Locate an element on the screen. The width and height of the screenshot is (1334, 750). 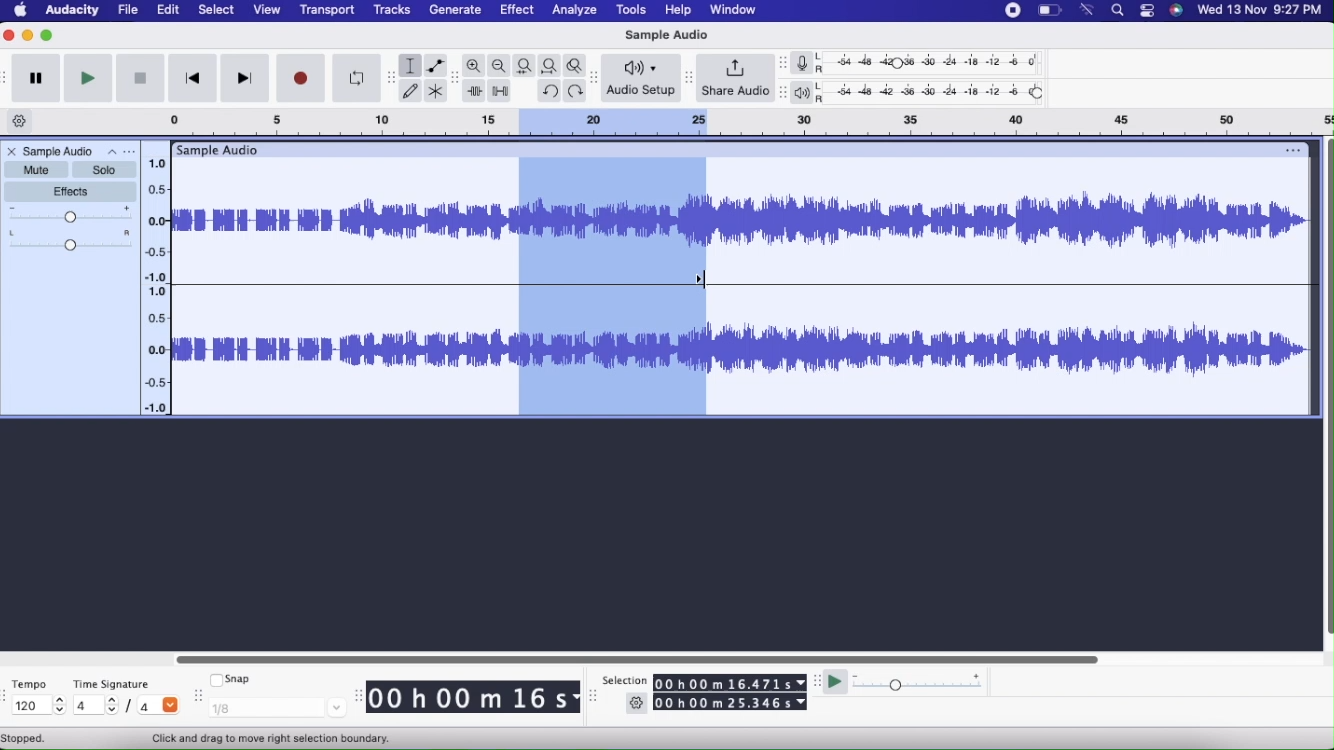
move toolbar is located at coordinates (816, 682).